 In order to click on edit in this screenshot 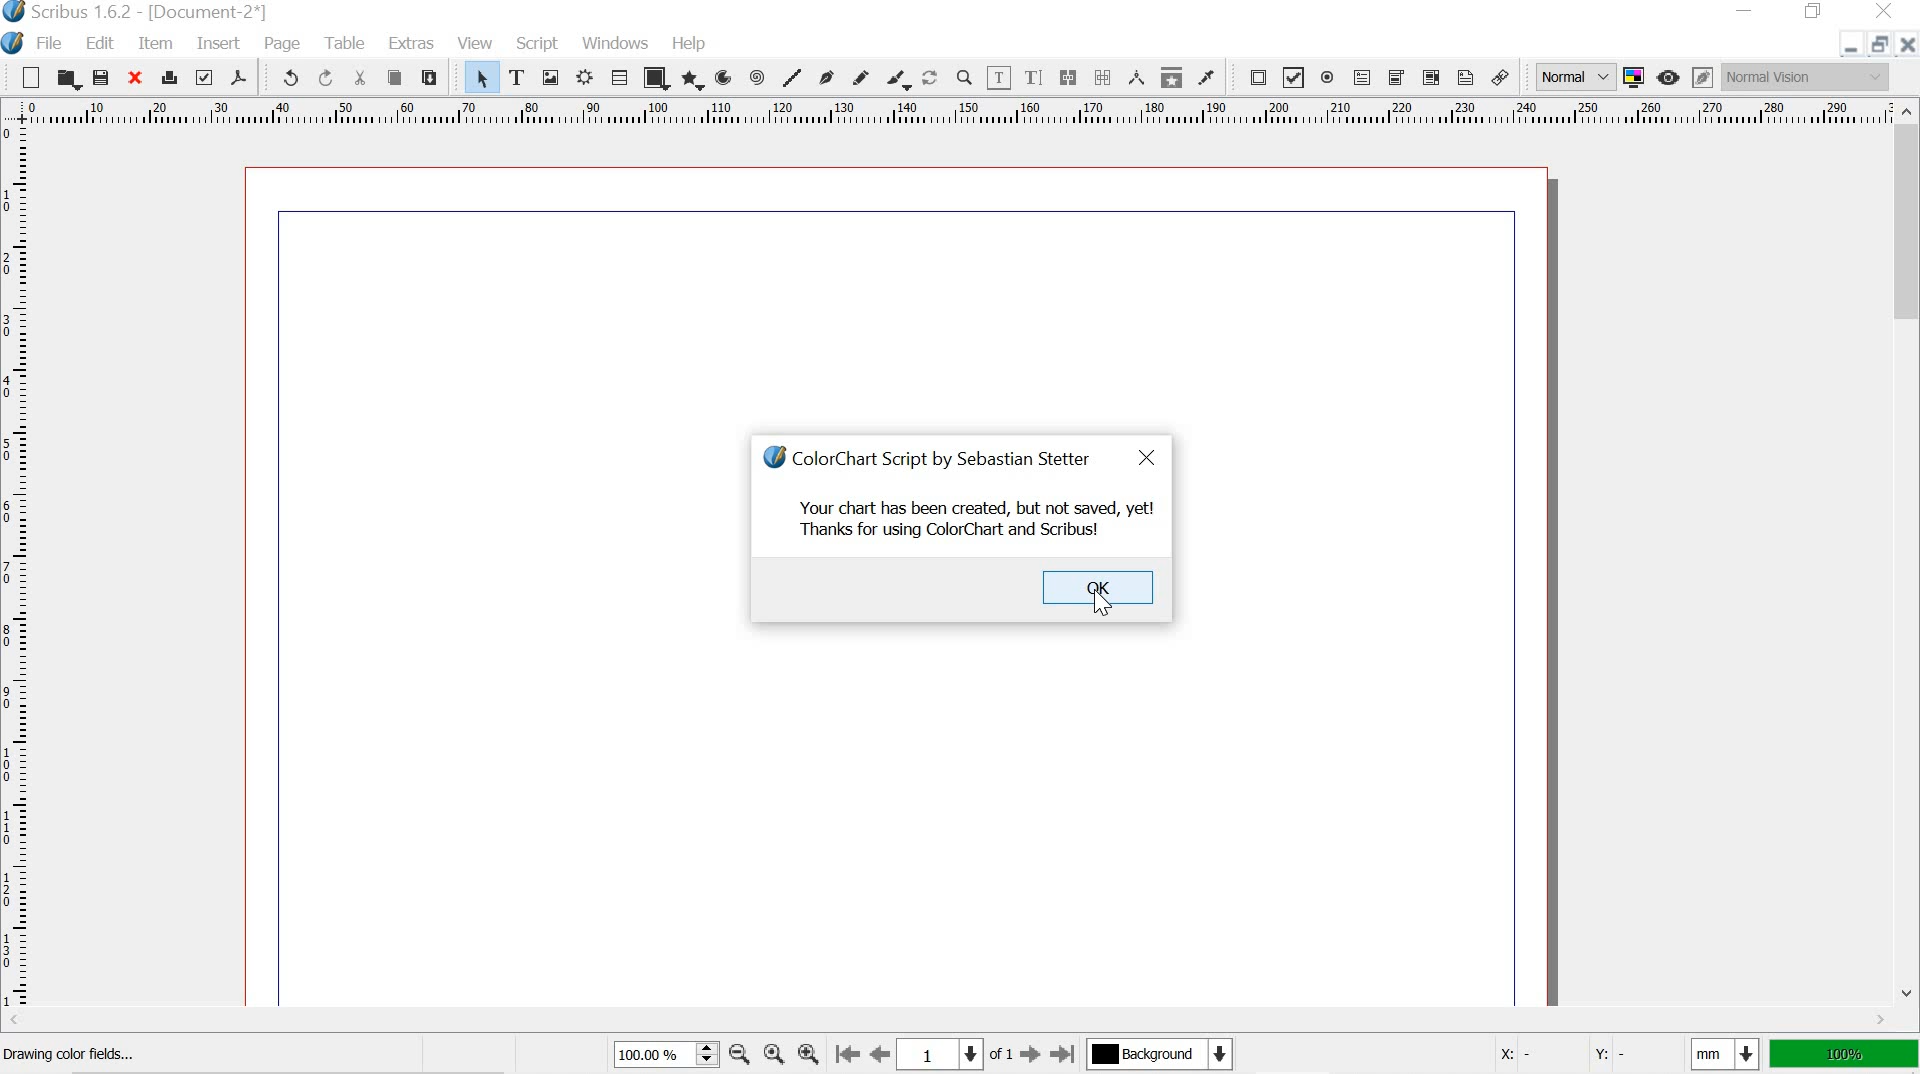, I will do `click(99, 42)`.